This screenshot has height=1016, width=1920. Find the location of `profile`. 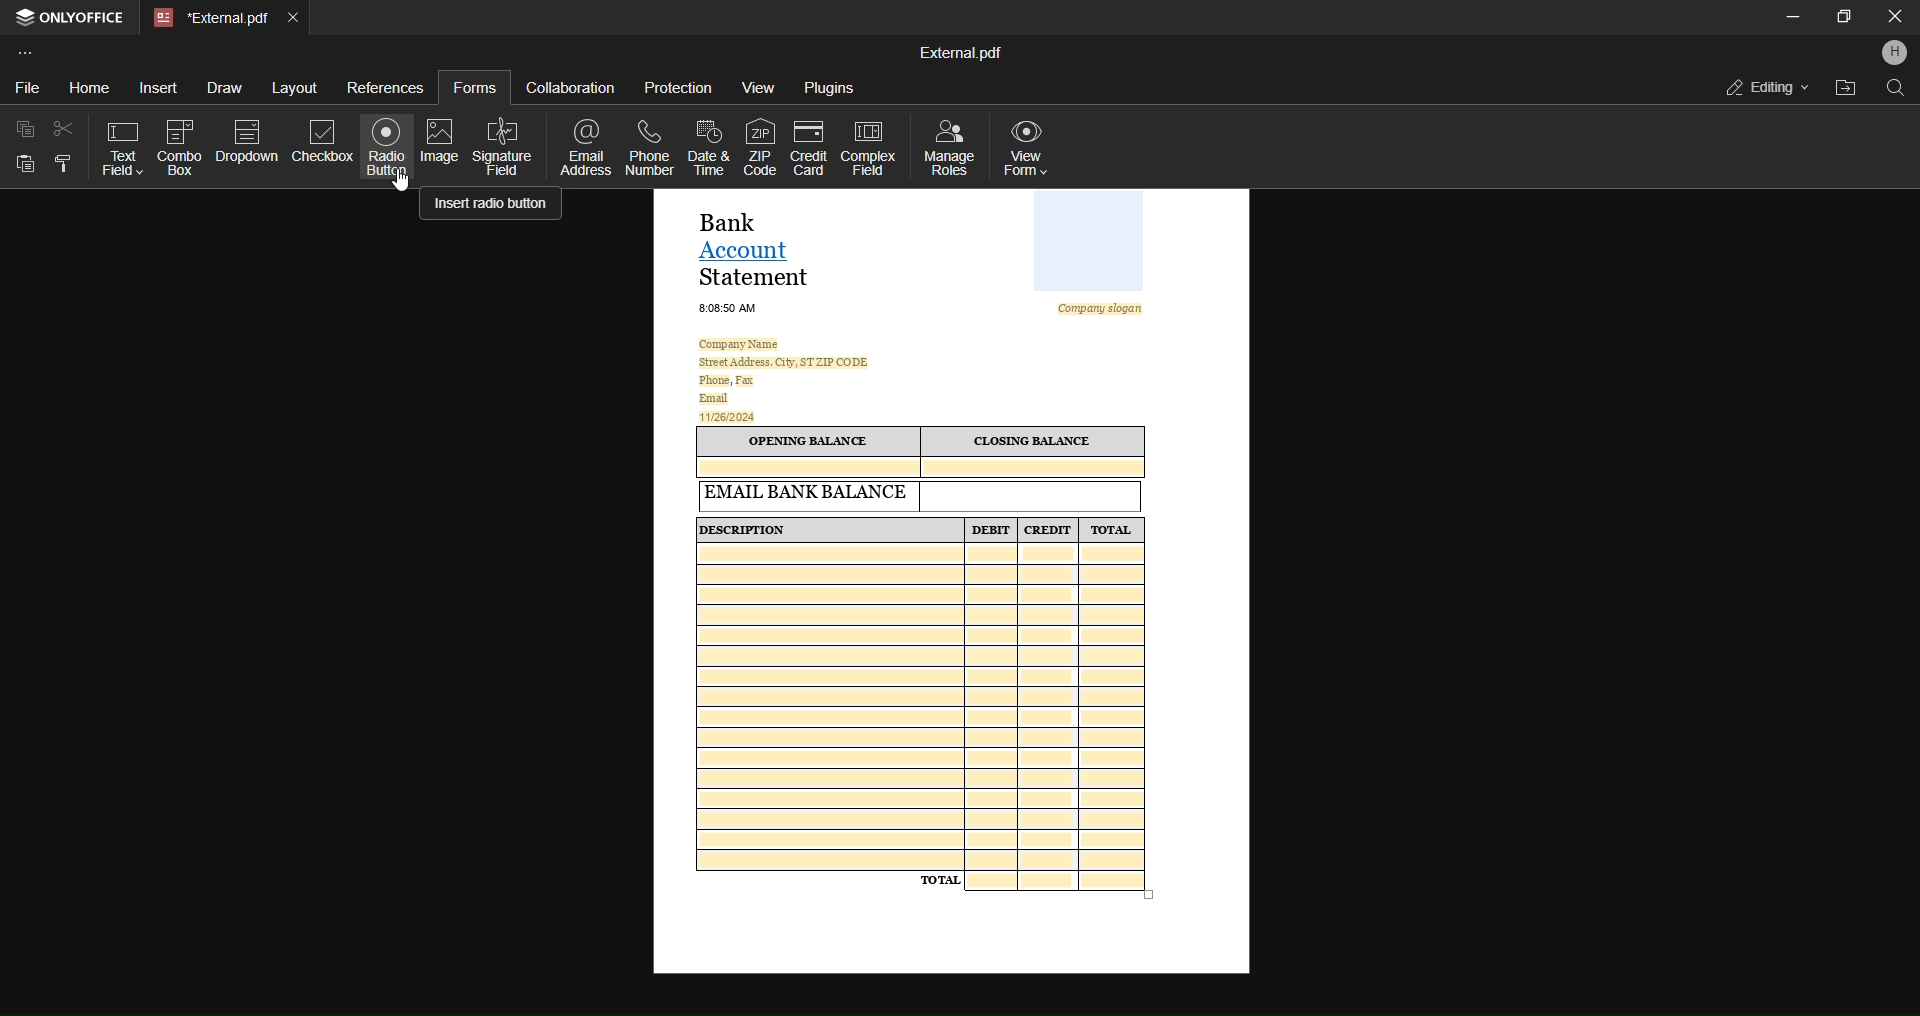

profile is located at coordinates (1893, 54).